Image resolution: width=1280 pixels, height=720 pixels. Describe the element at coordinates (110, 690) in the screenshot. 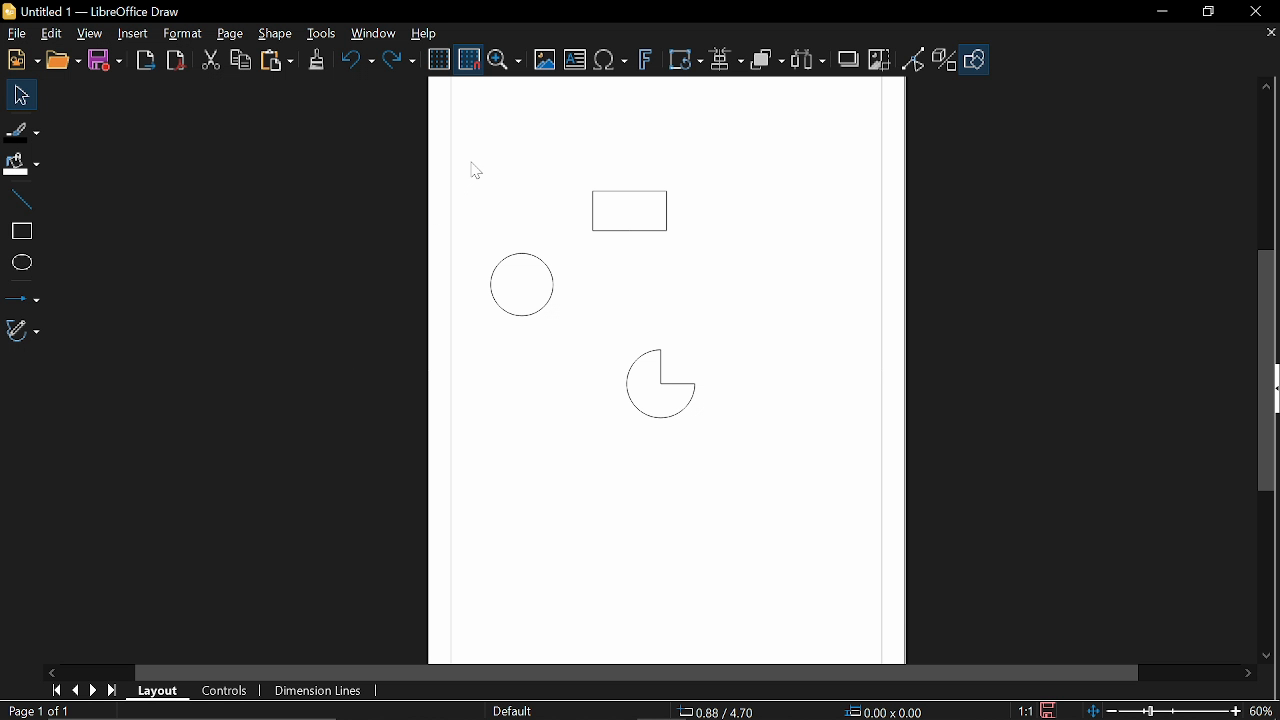

I see `last page` at that location.